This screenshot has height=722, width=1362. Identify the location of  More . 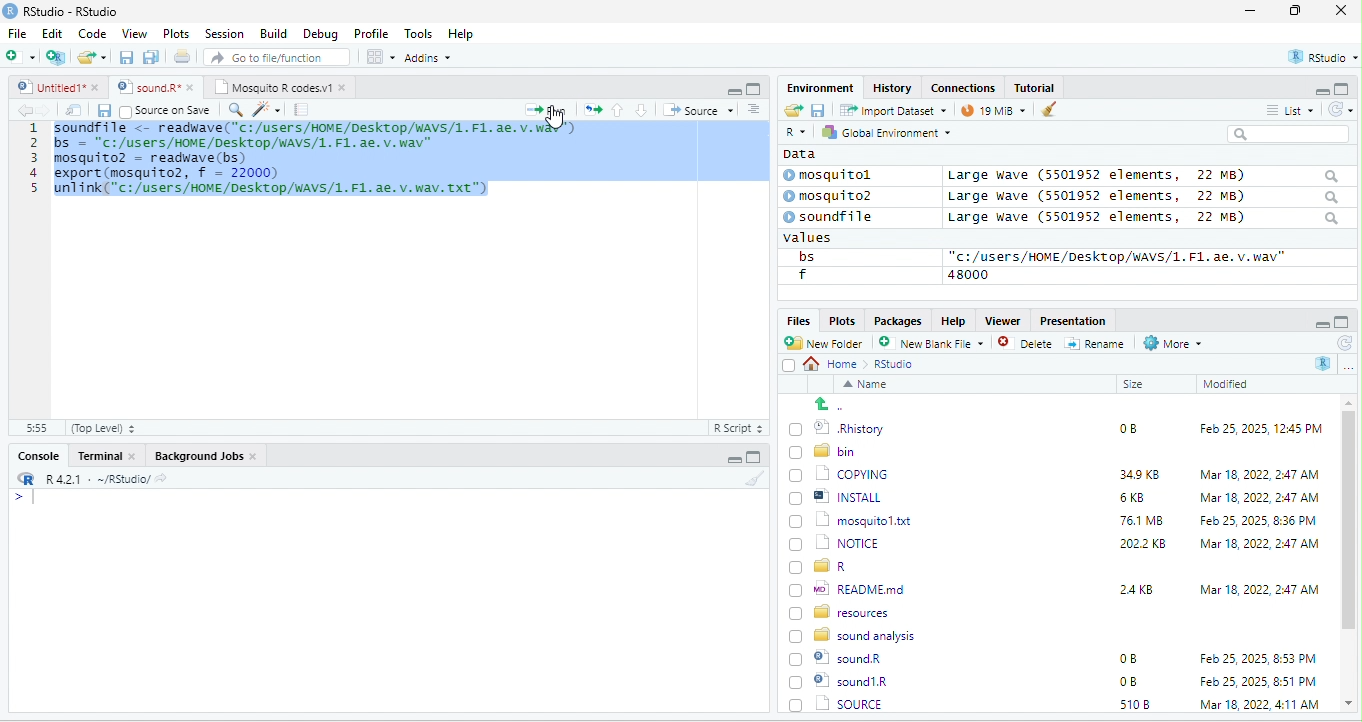
(1171, 344).